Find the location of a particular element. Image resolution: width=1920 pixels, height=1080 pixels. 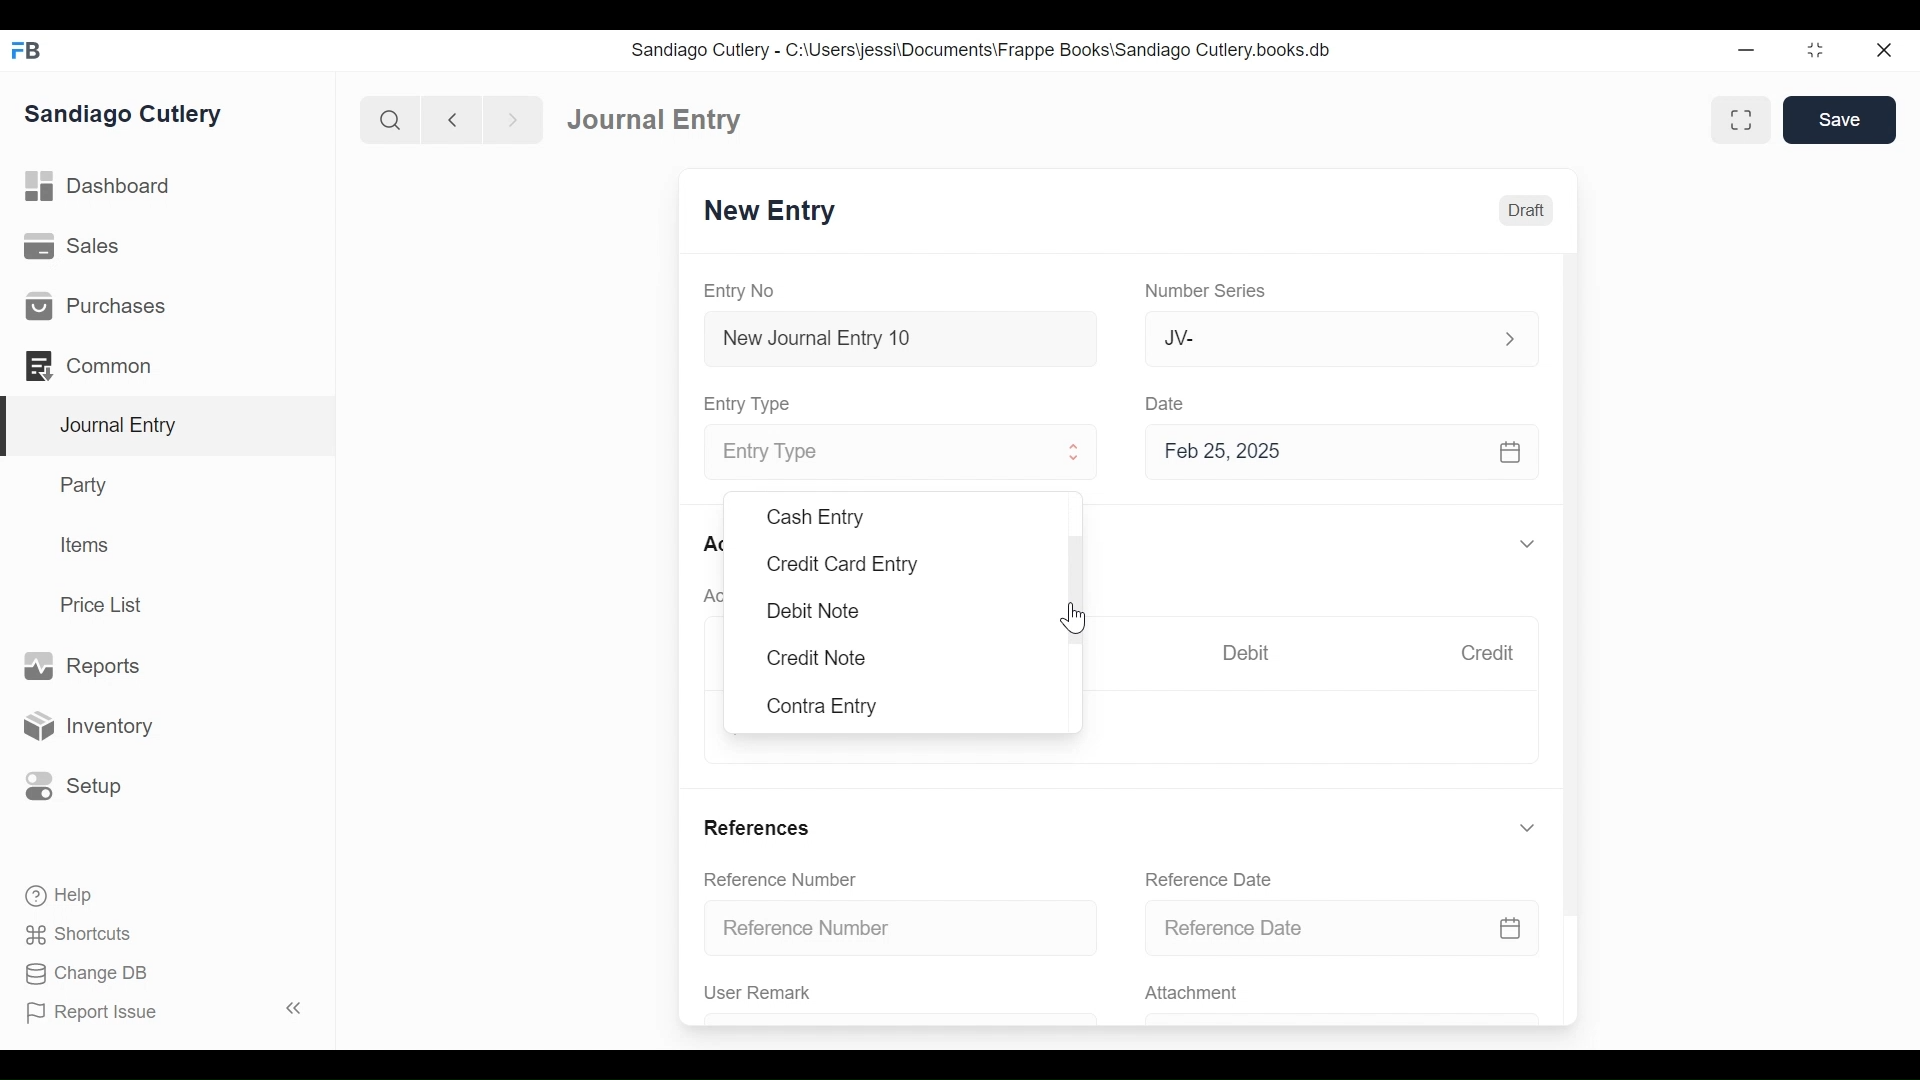

Minimize is located at coordinates (1749, 51).